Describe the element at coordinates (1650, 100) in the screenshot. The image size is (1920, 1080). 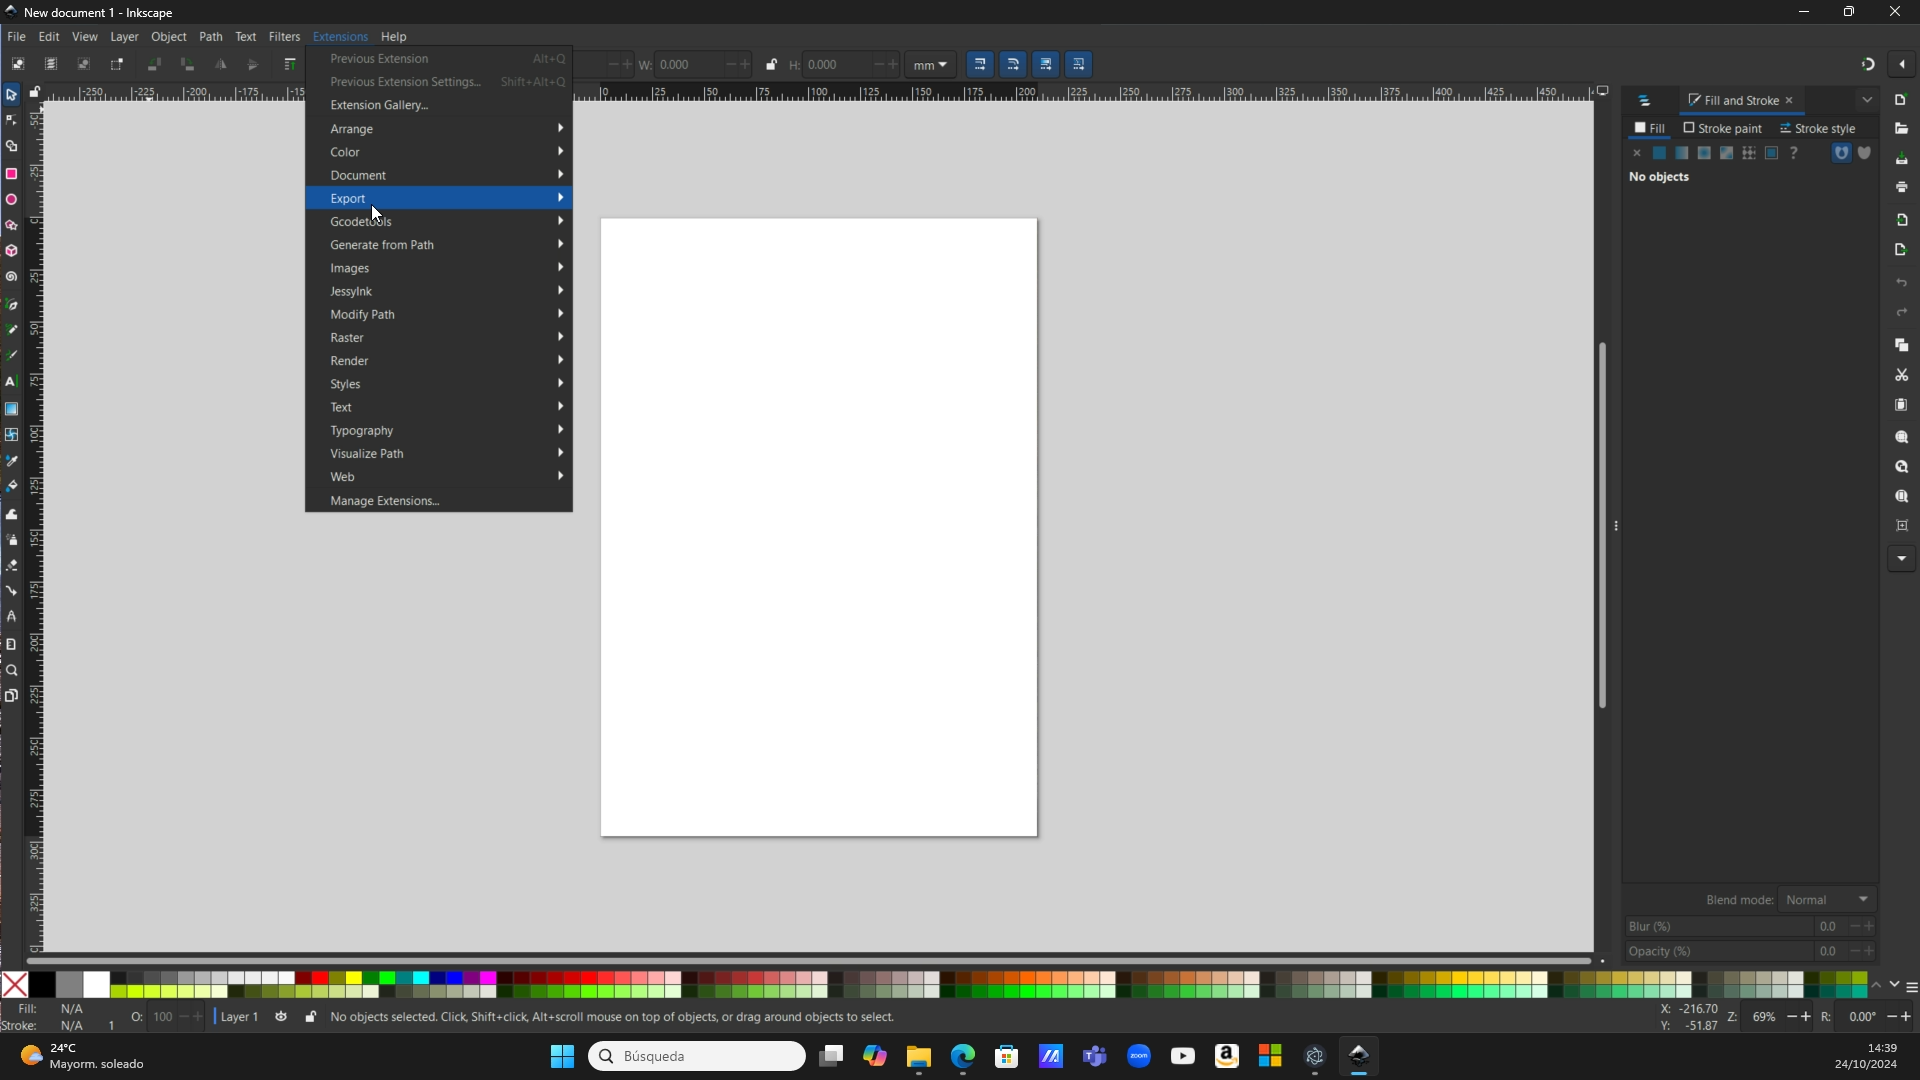
I see `Logo` at that location.